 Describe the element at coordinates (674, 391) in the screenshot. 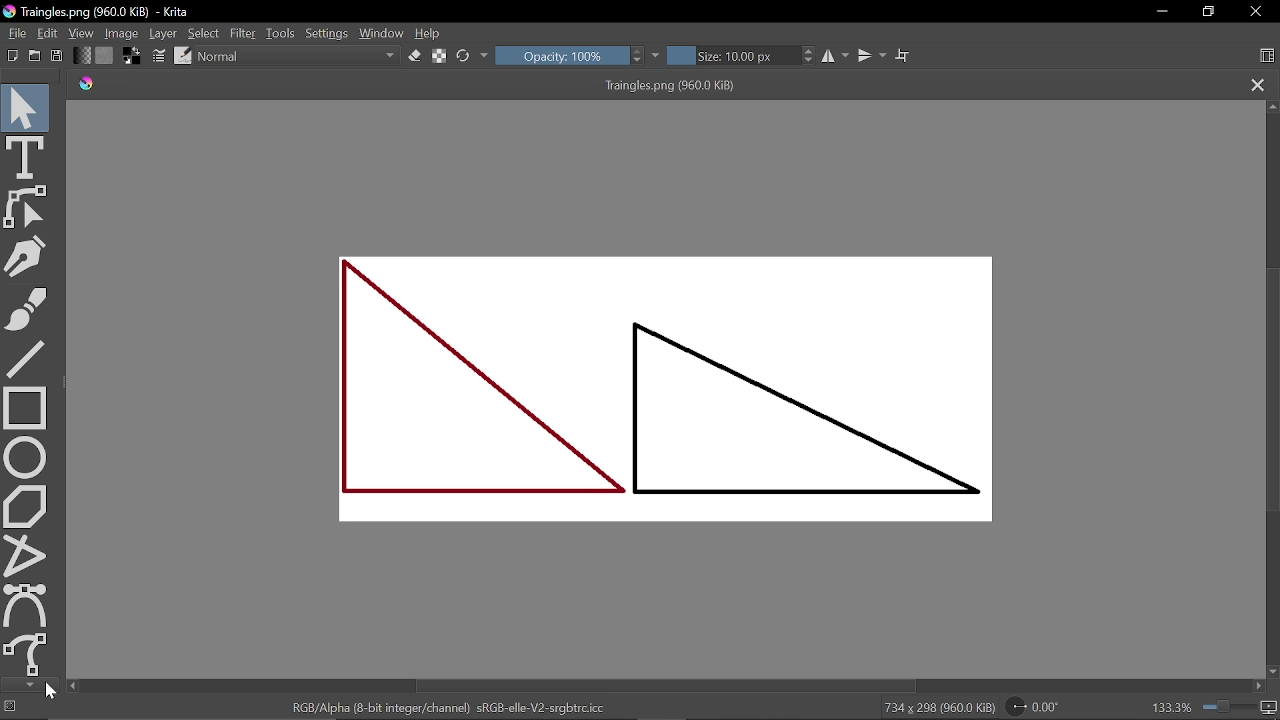

I see `Current diagram` at that location.